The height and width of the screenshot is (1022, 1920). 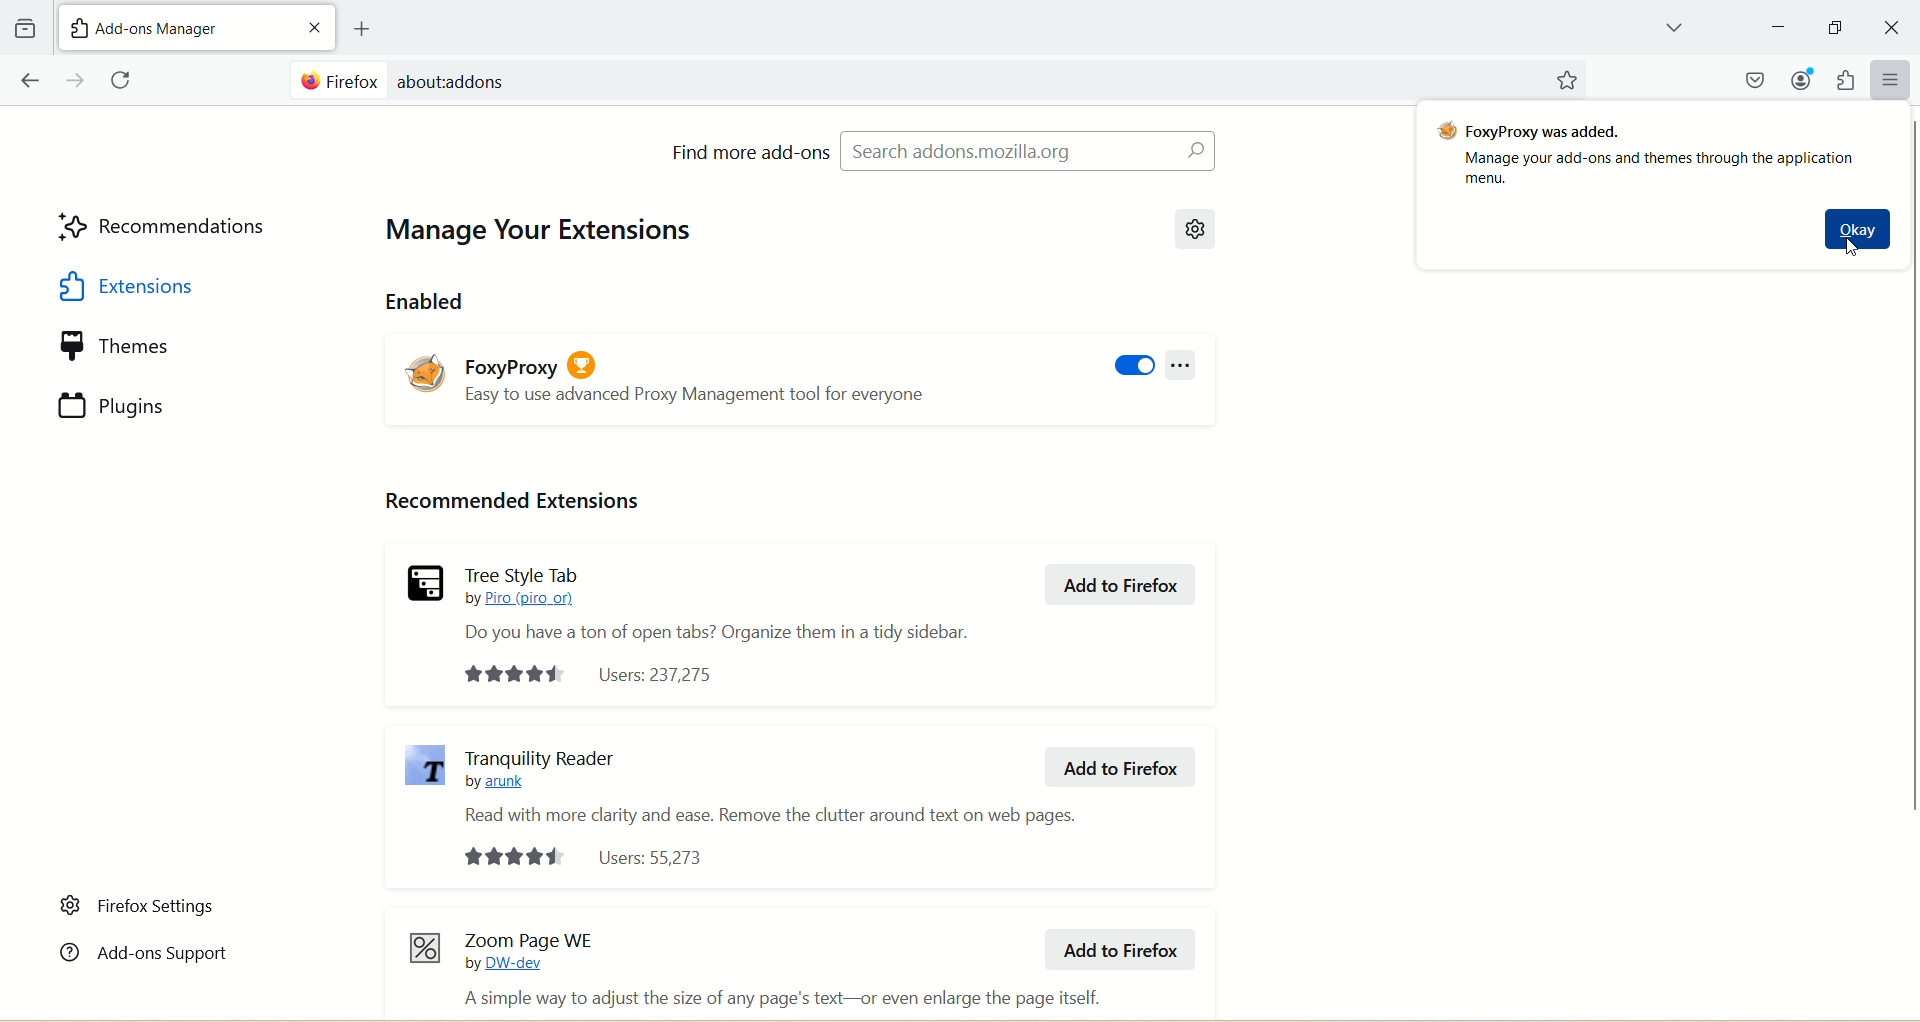 I want to click on Firefox settings, so click(x=140, y=906).